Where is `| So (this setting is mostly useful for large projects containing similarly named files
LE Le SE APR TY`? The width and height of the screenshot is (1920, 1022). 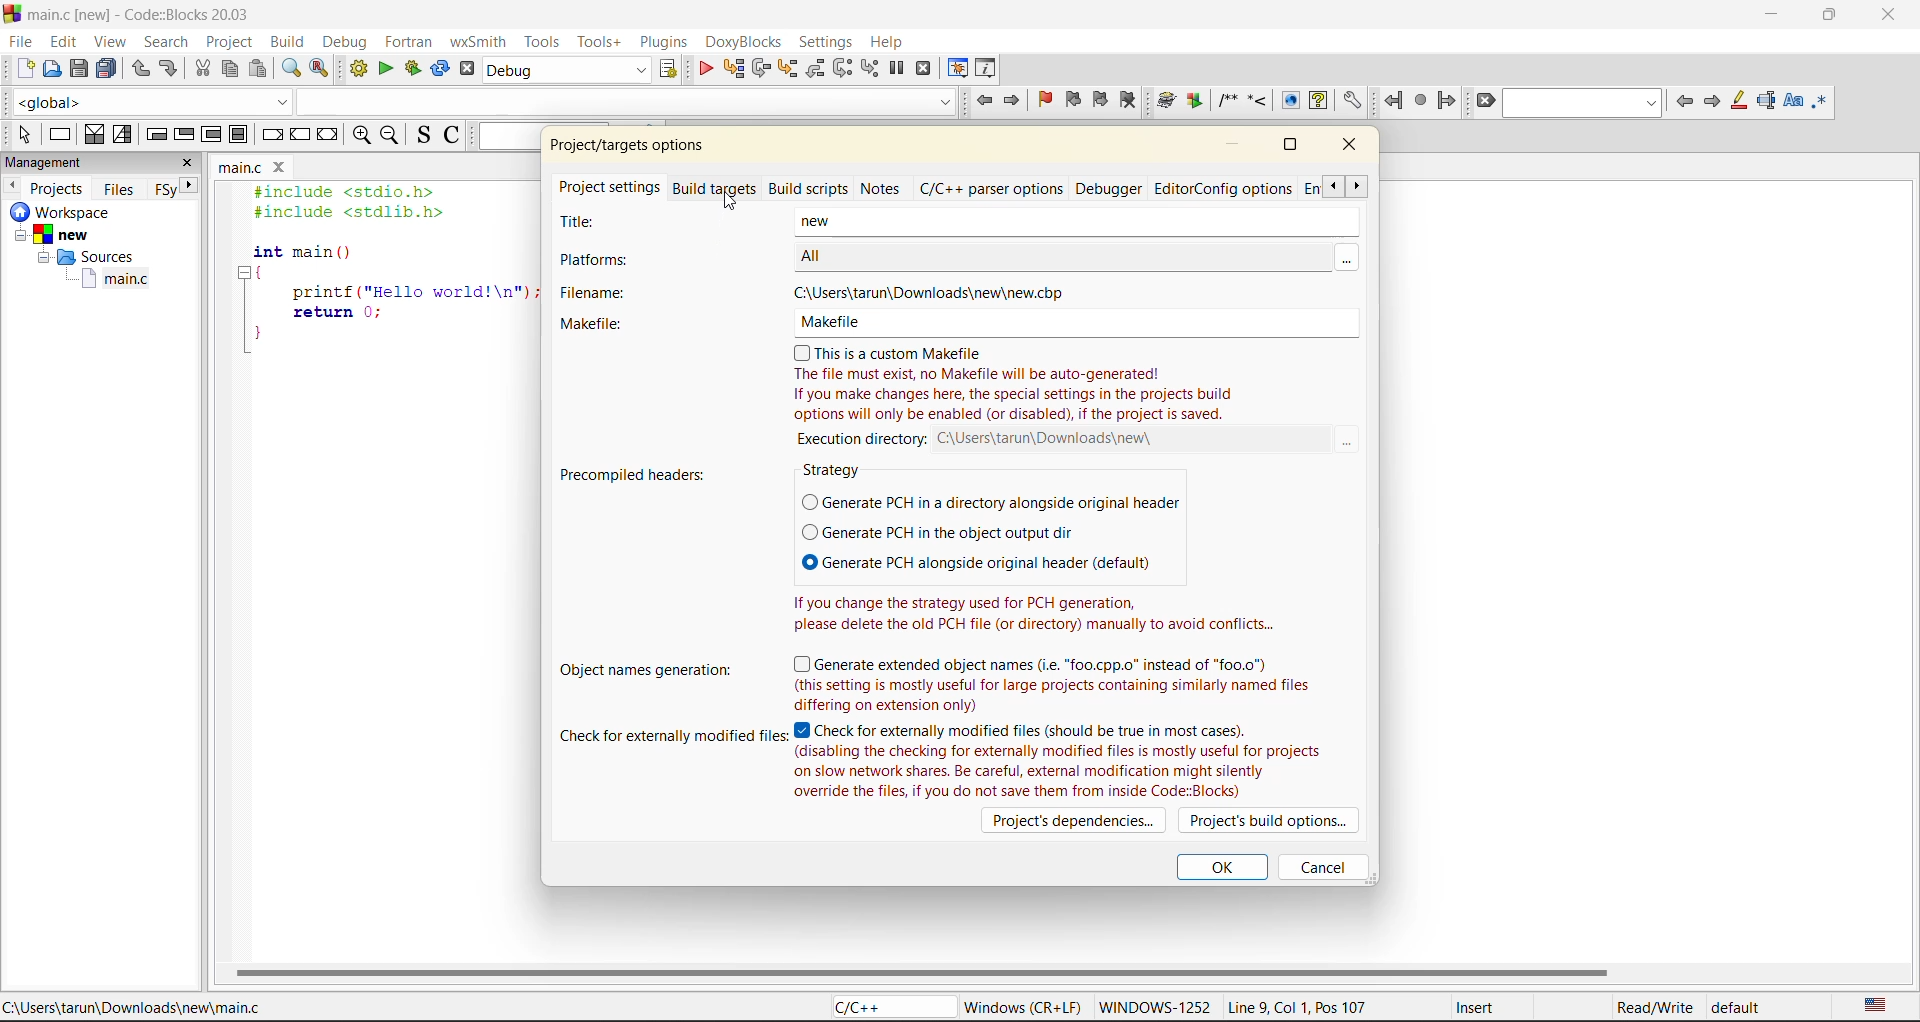
| So (this setting is mostly useful for large projects containing similarly named files
LE Le SE APR TY is located at coordinates (1052, 695).